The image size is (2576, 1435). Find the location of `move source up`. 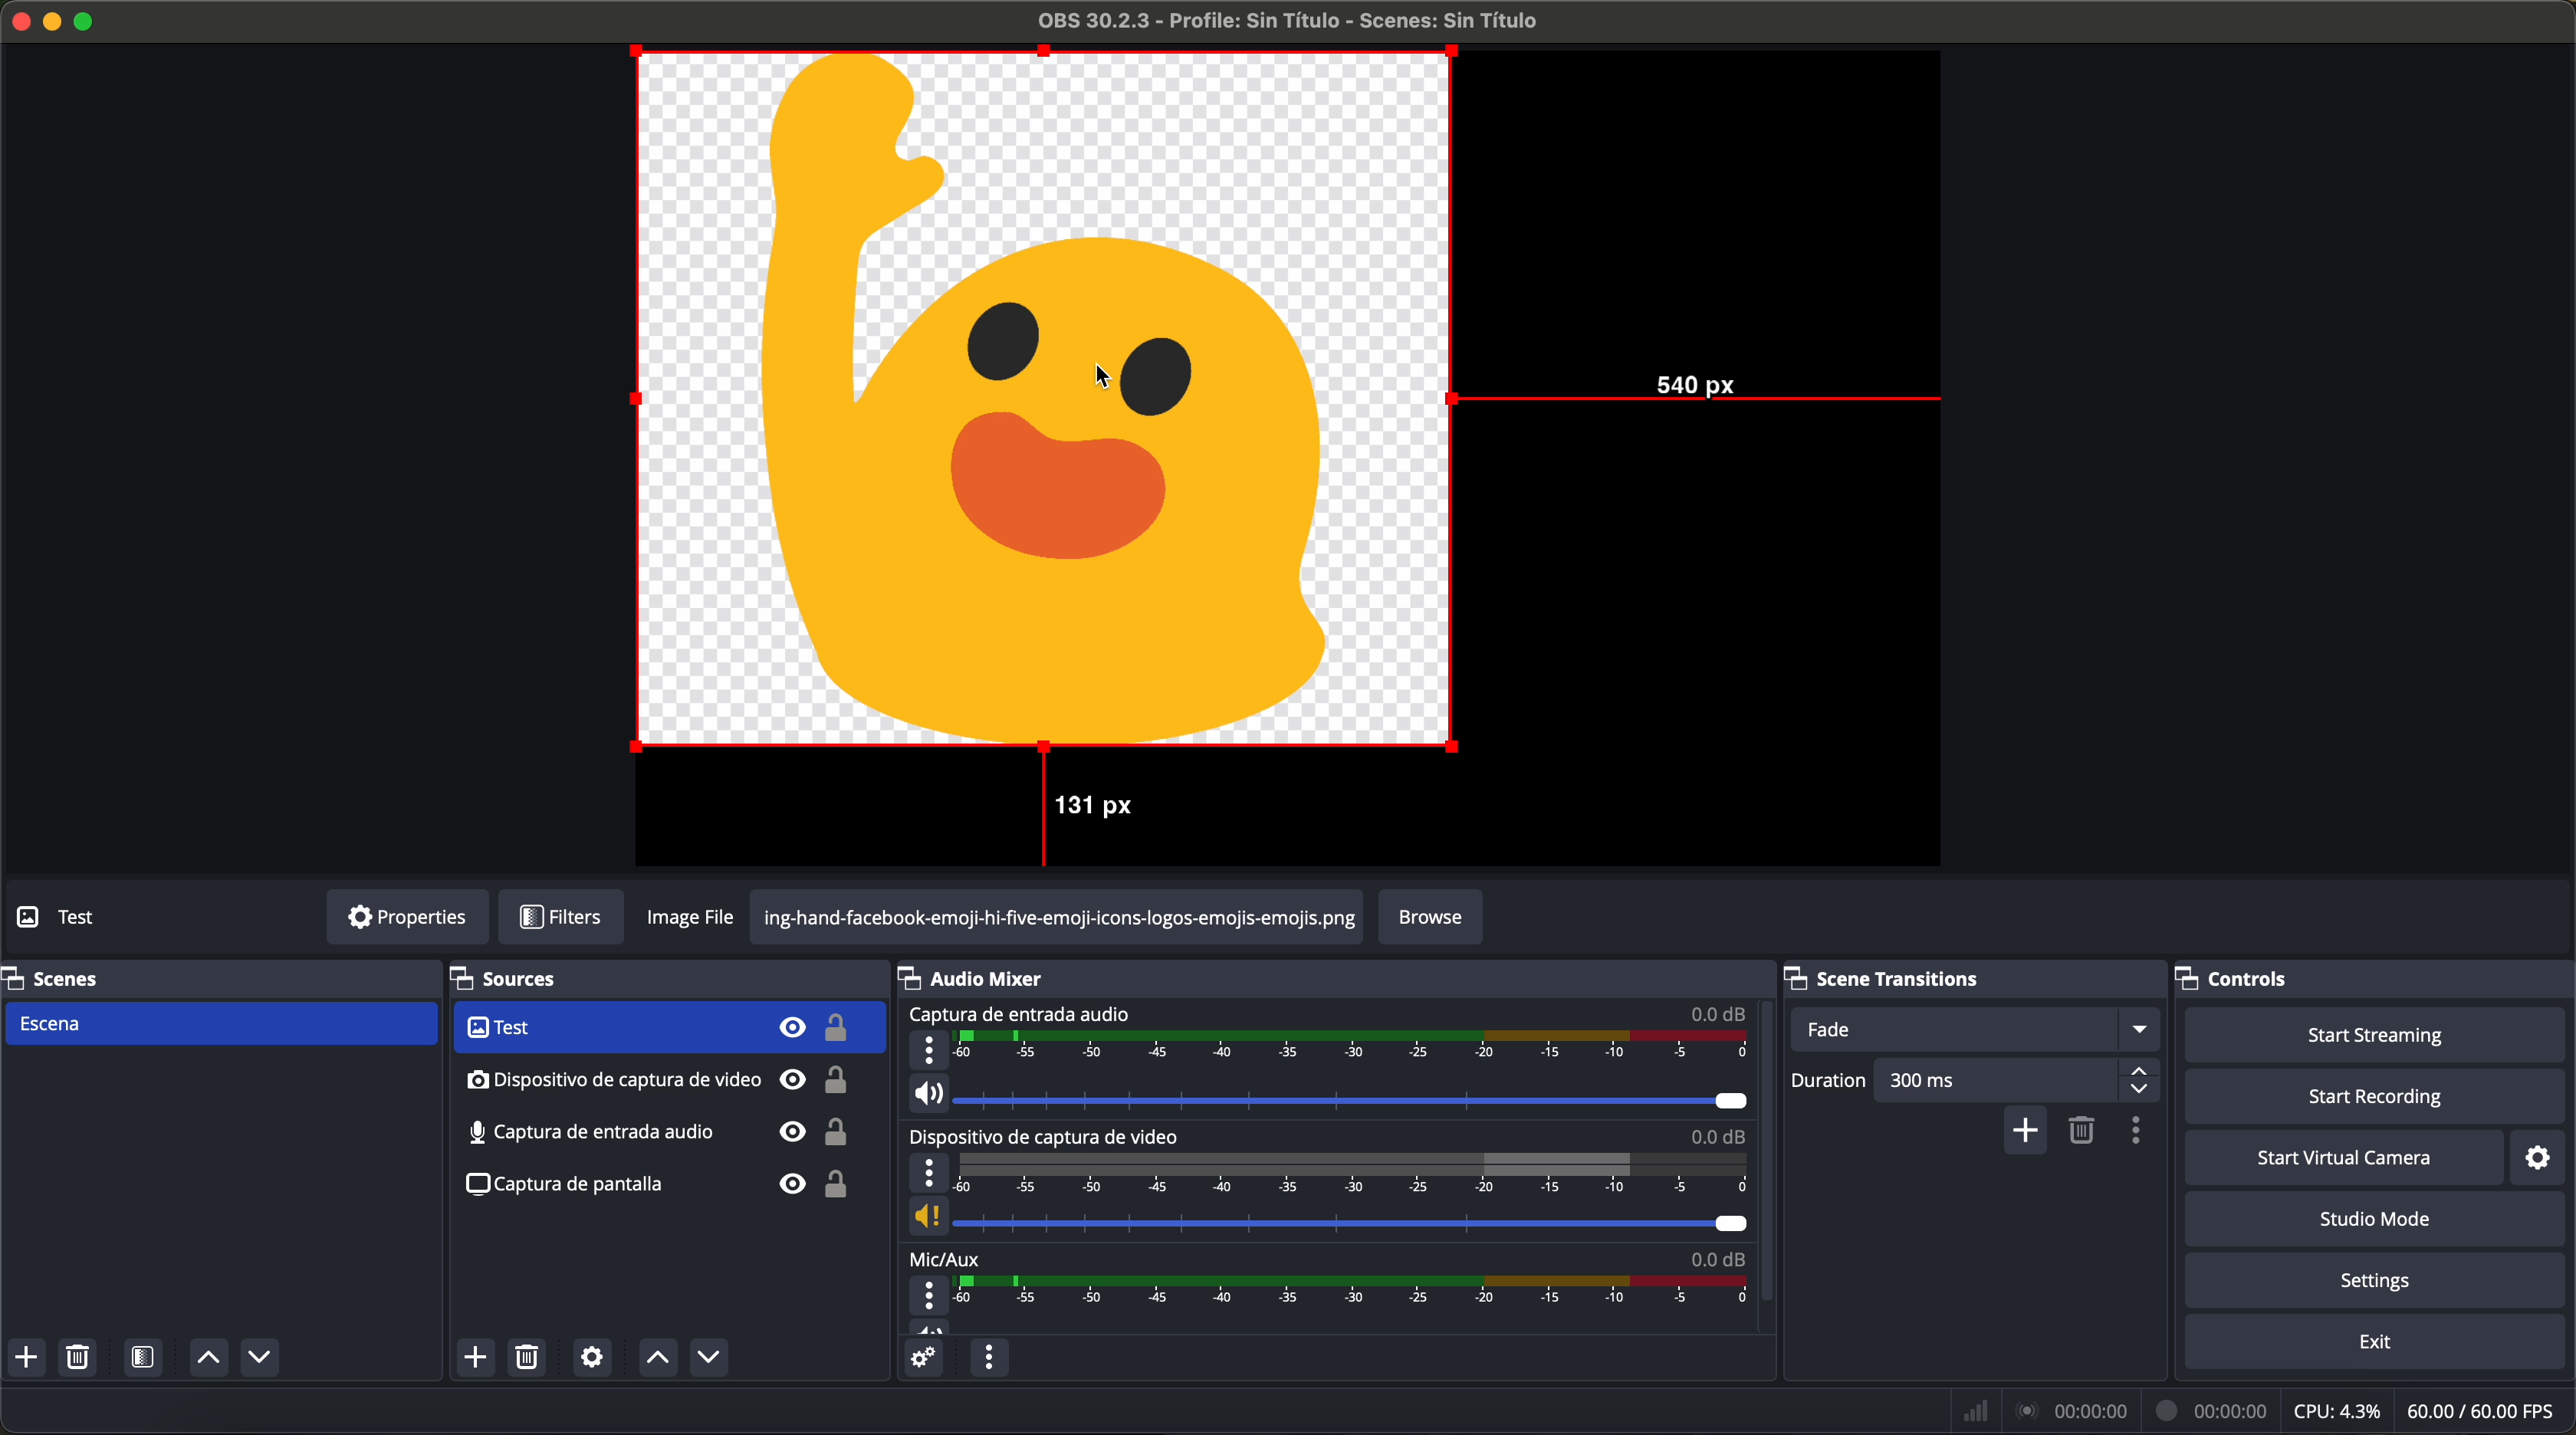

move source up is located at coordinates (657, 1358).